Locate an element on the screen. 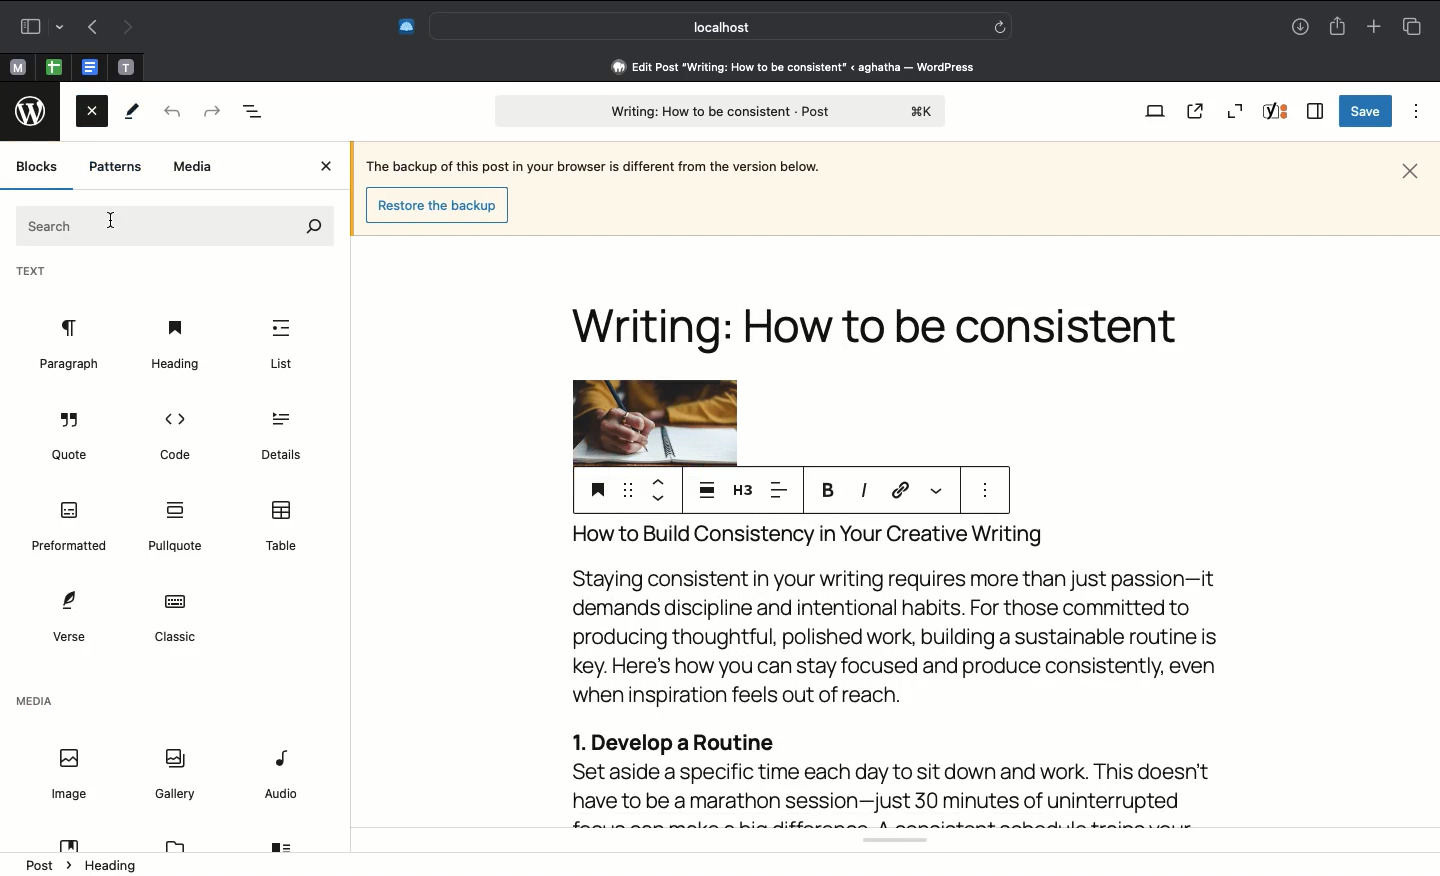 The height and width of the screenshot is (876, 1440). Text is located at coordinates (174, 225).